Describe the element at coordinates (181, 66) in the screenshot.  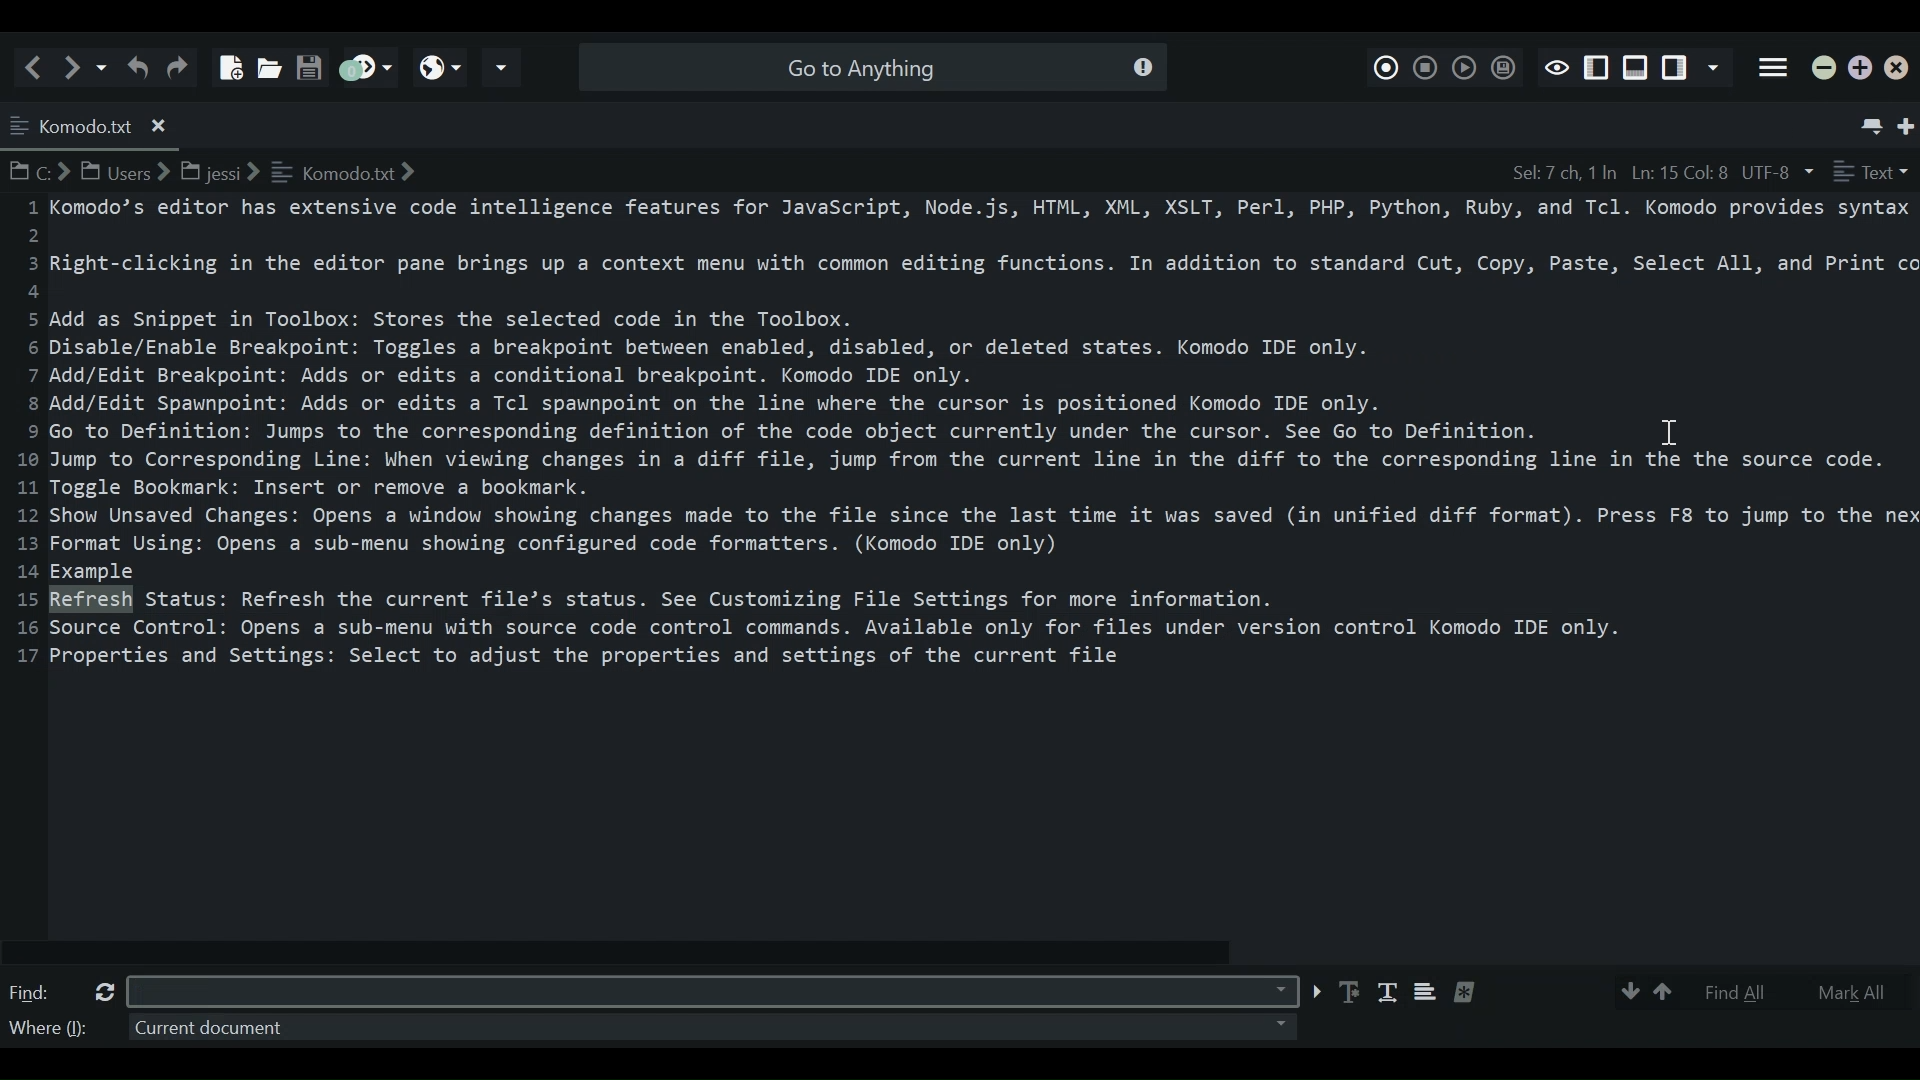
I see `Redo` at that location.